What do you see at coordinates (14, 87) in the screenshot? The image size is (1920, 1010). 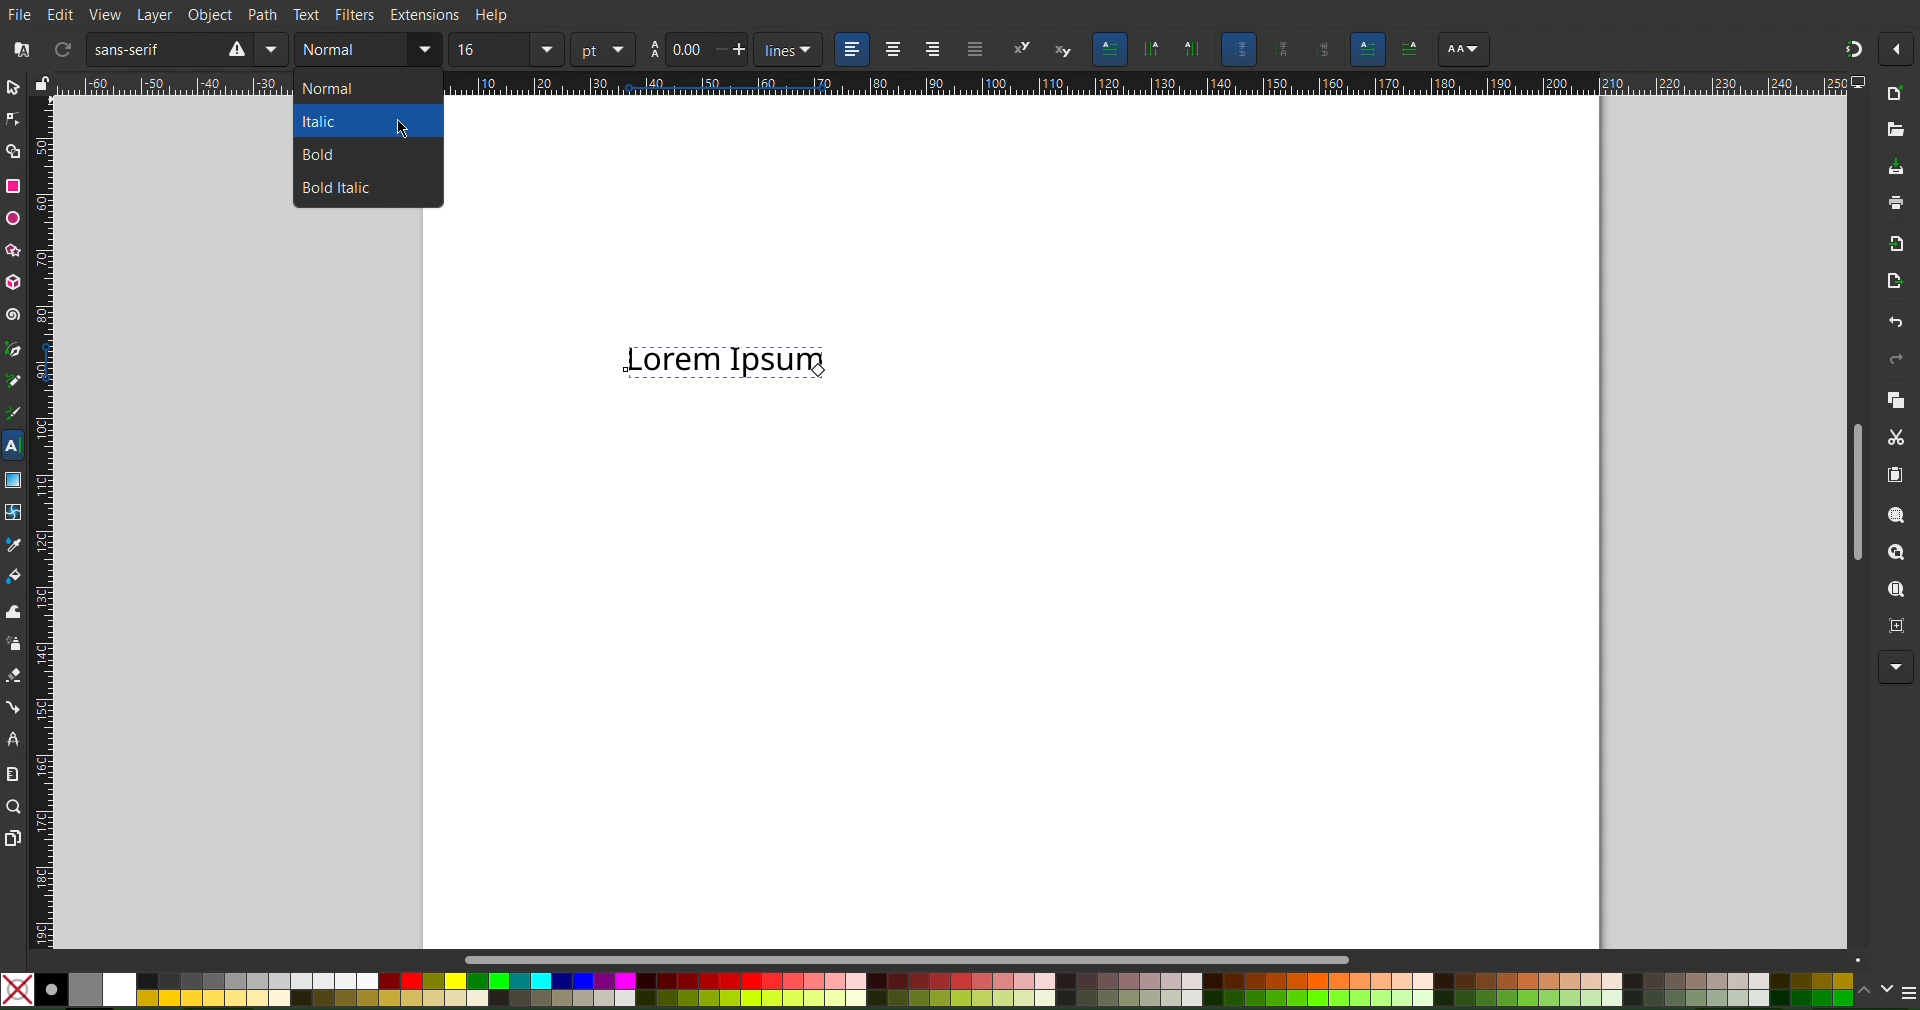 I see `Select` at bounding box center [14, 87].